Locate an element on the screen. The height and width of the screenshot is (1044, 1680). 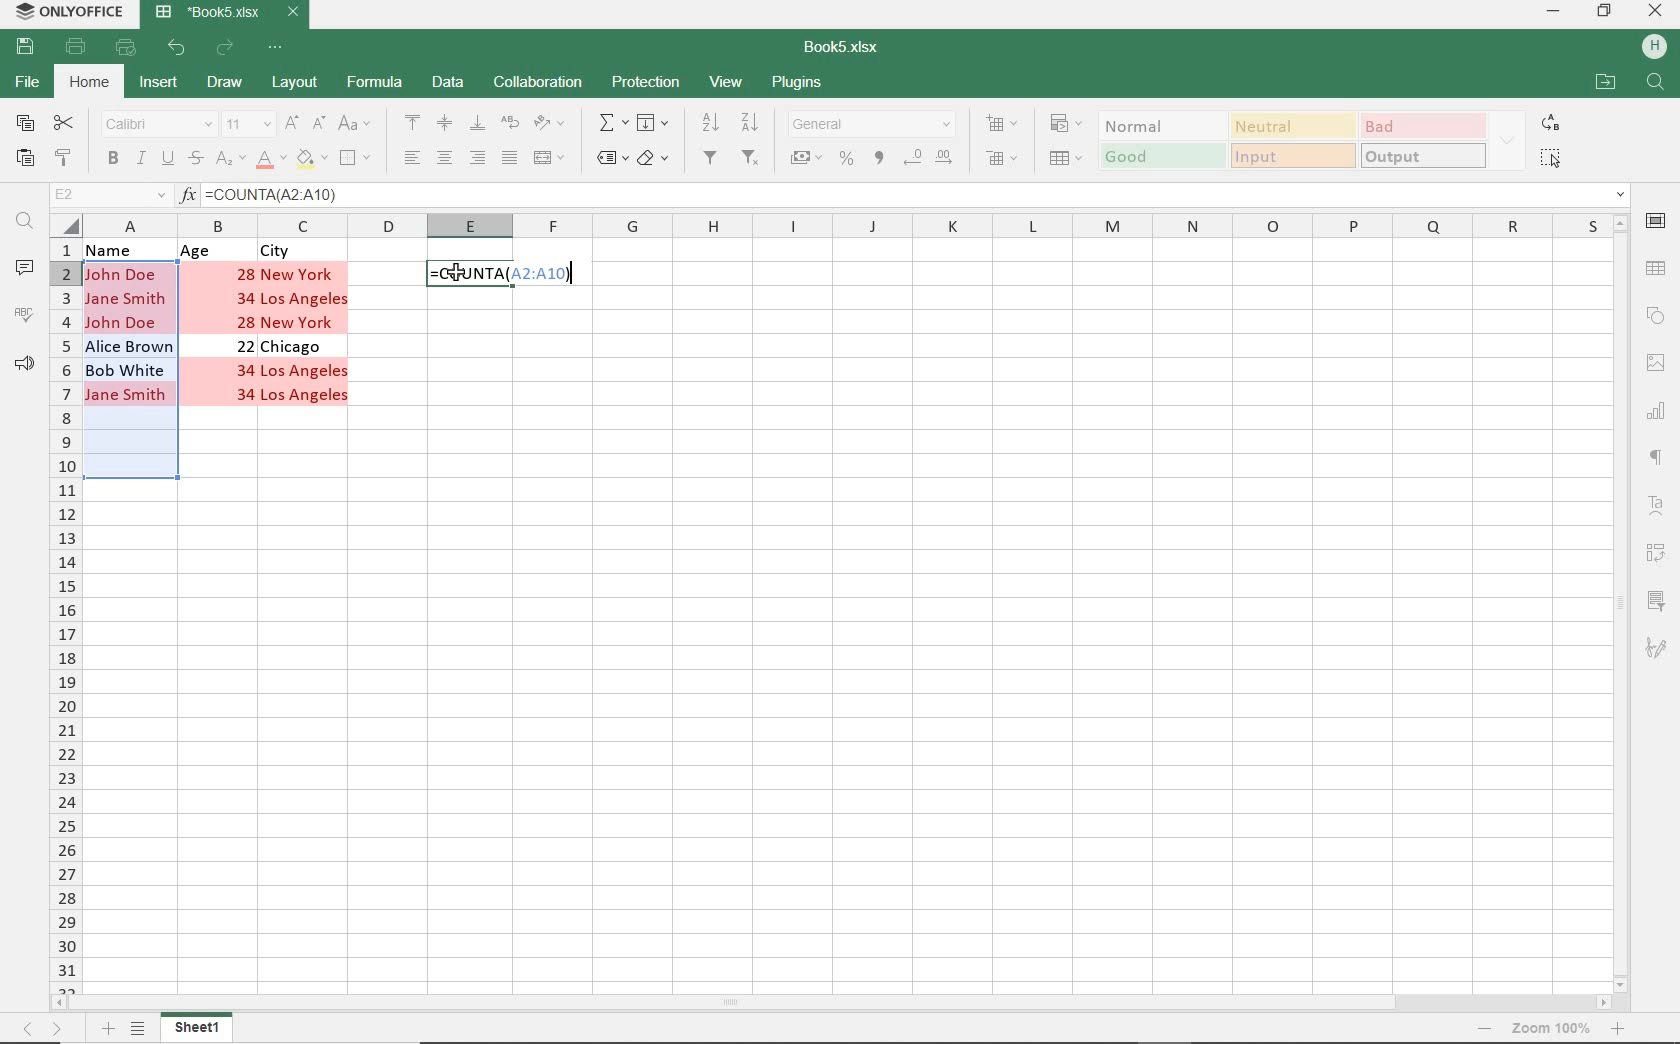
CHANGE DECIMALS is located at coordinates (929, 158).